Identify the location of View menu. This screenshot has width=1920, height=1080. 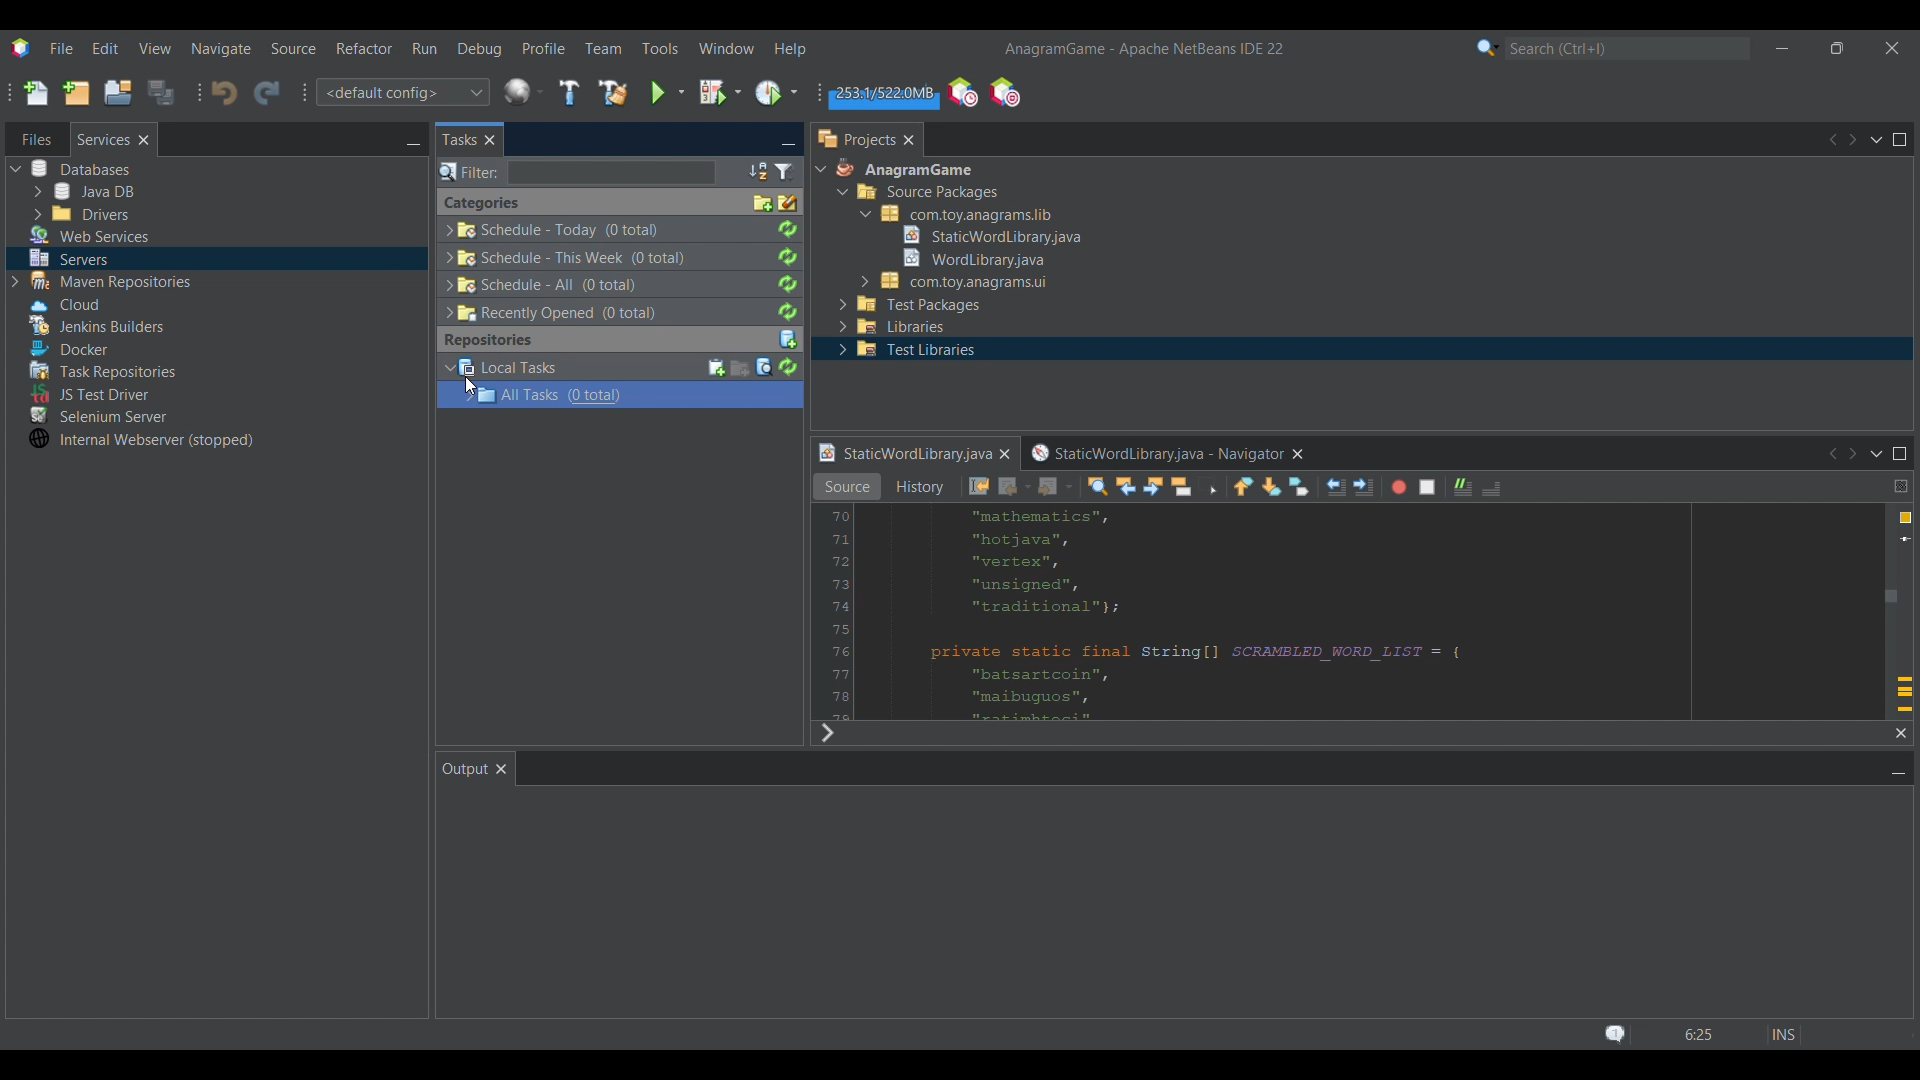
(155, 48).